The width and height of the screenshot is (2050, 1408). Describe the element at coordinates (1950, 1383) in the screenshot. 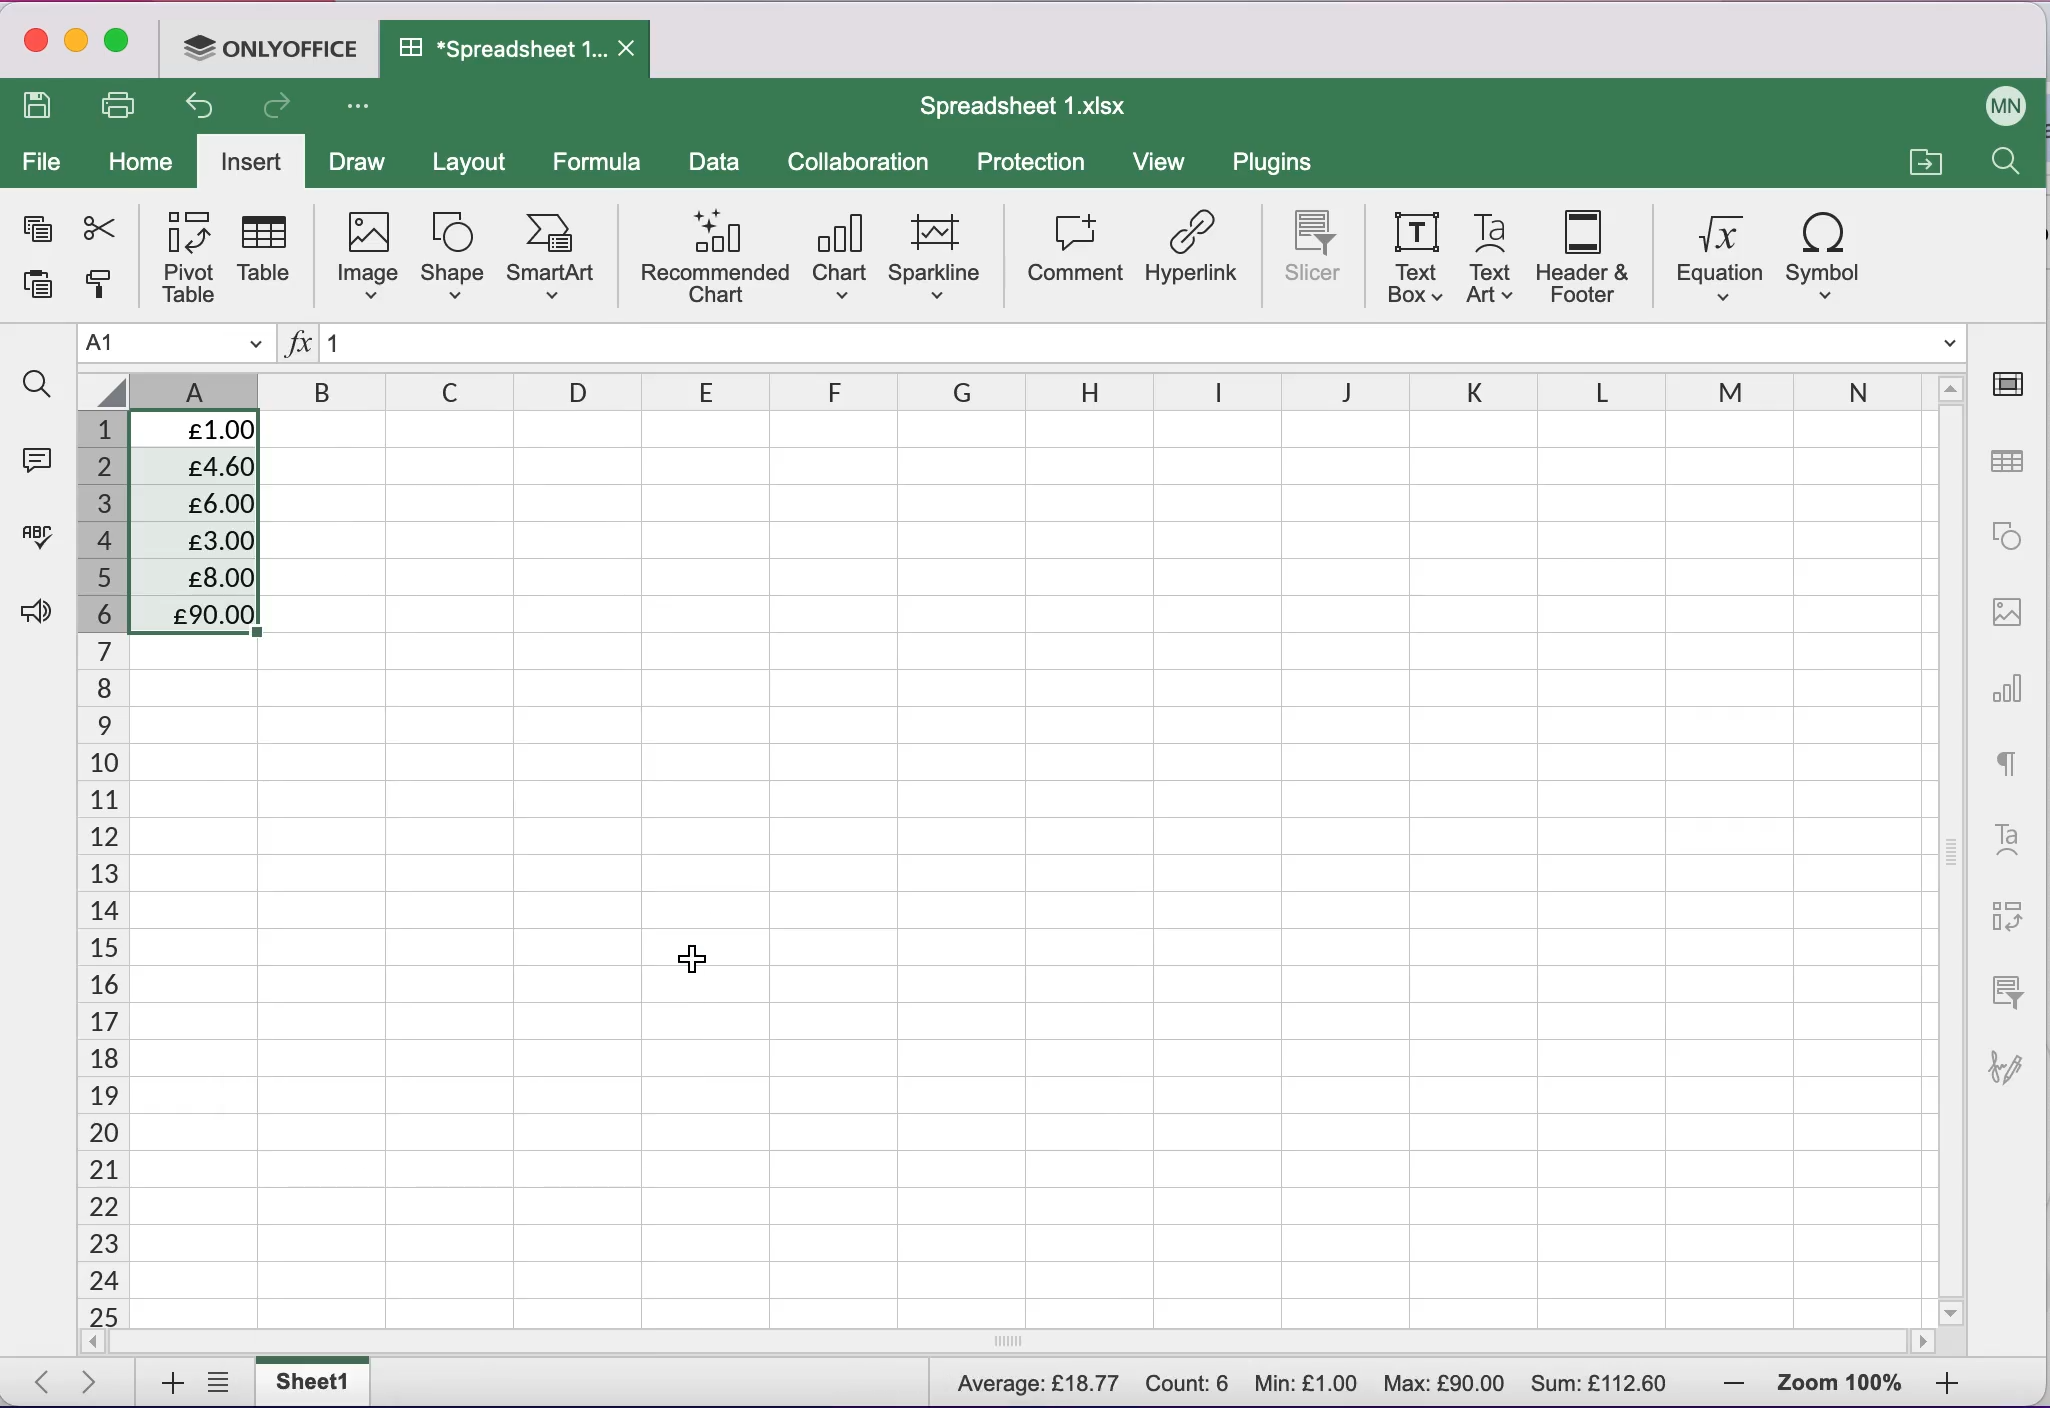

I see `zoom in` at that location.